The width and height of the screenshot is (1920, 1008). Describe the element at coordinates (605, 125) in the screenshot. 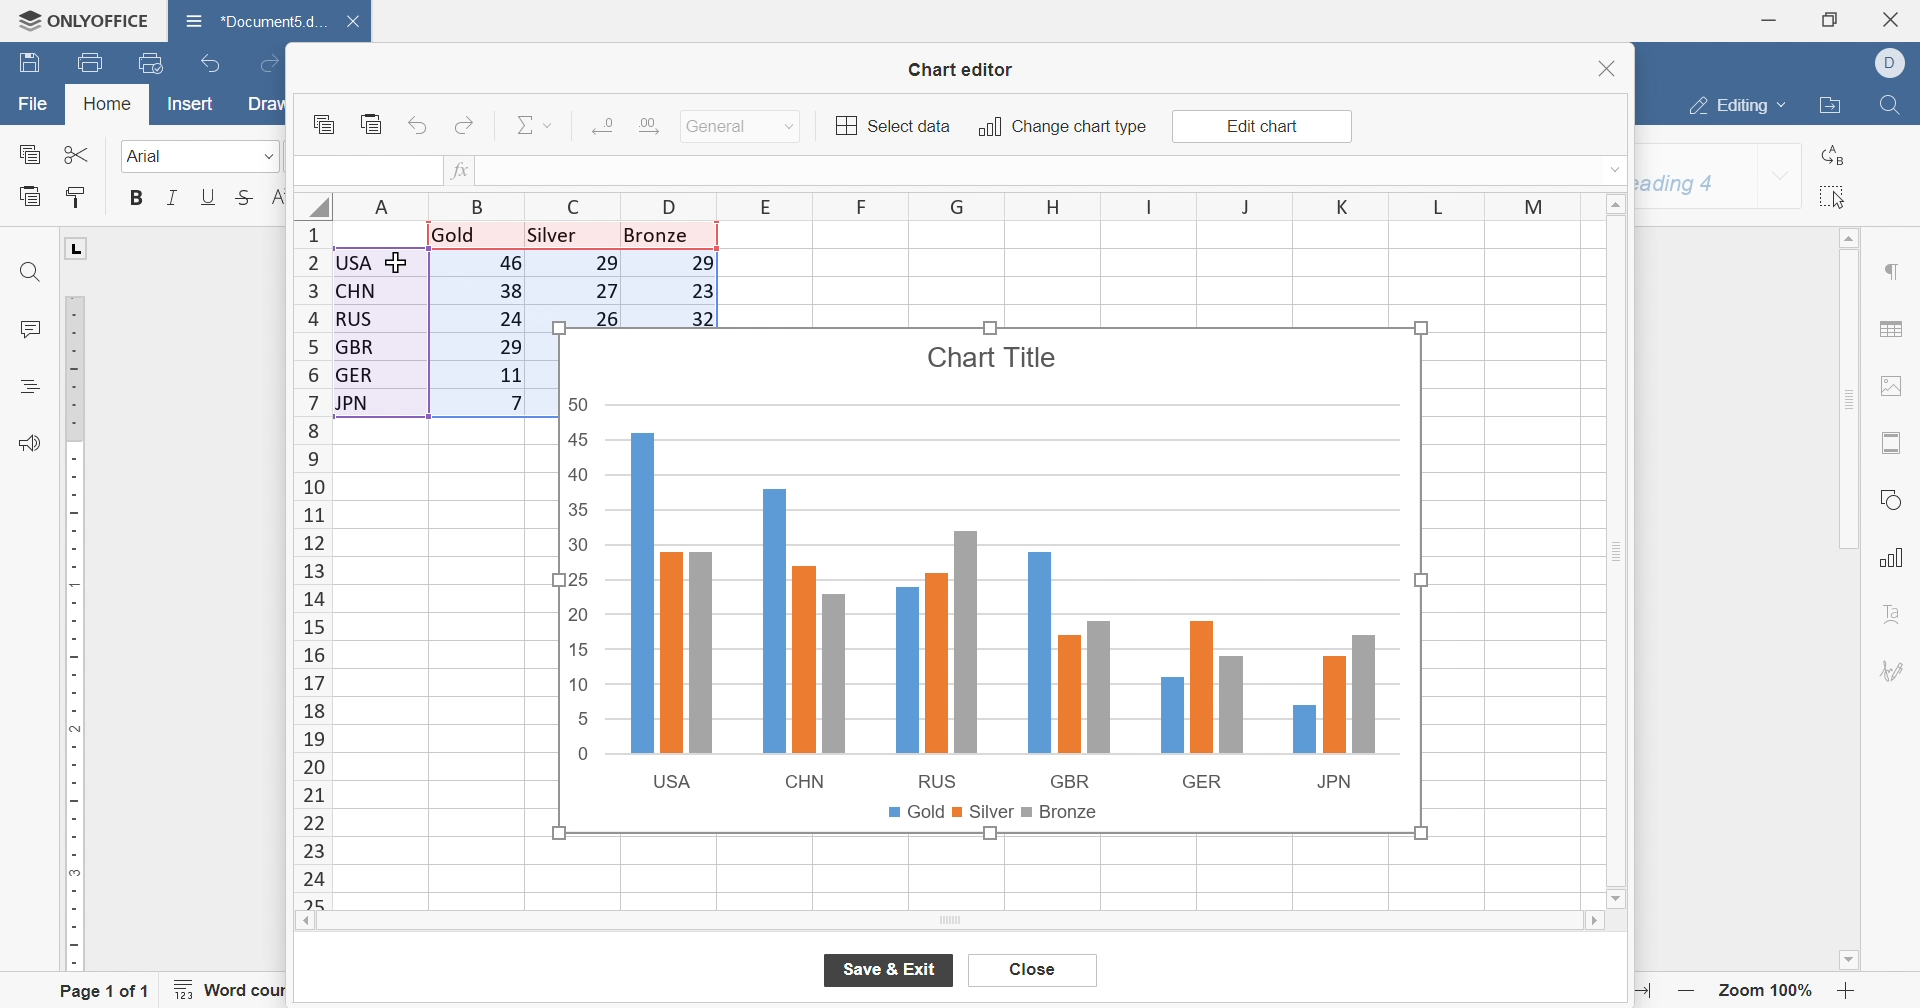

I see `decrease decimal places` at that location.